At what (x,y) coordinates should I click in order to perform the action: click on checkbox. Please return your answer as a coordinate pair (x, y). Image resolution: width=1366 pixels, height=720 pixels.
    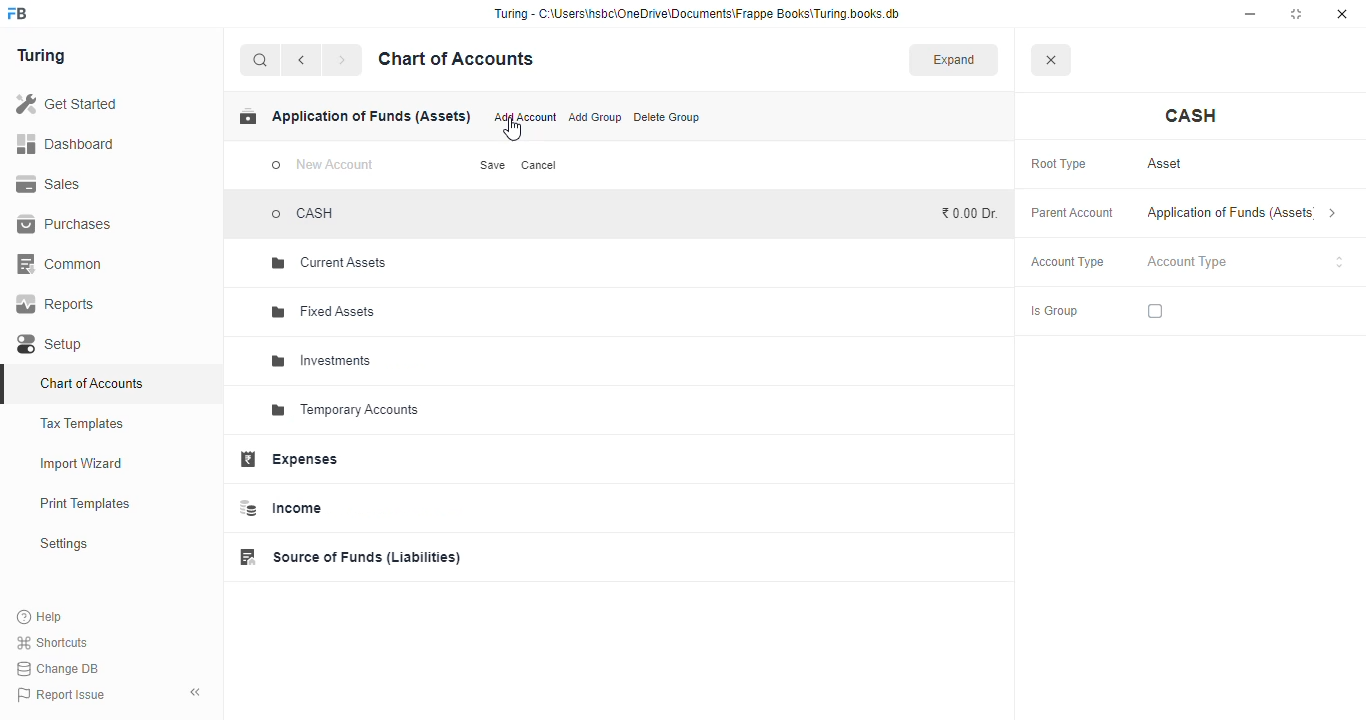
    Looking at the image, I should click on (1155, 311).